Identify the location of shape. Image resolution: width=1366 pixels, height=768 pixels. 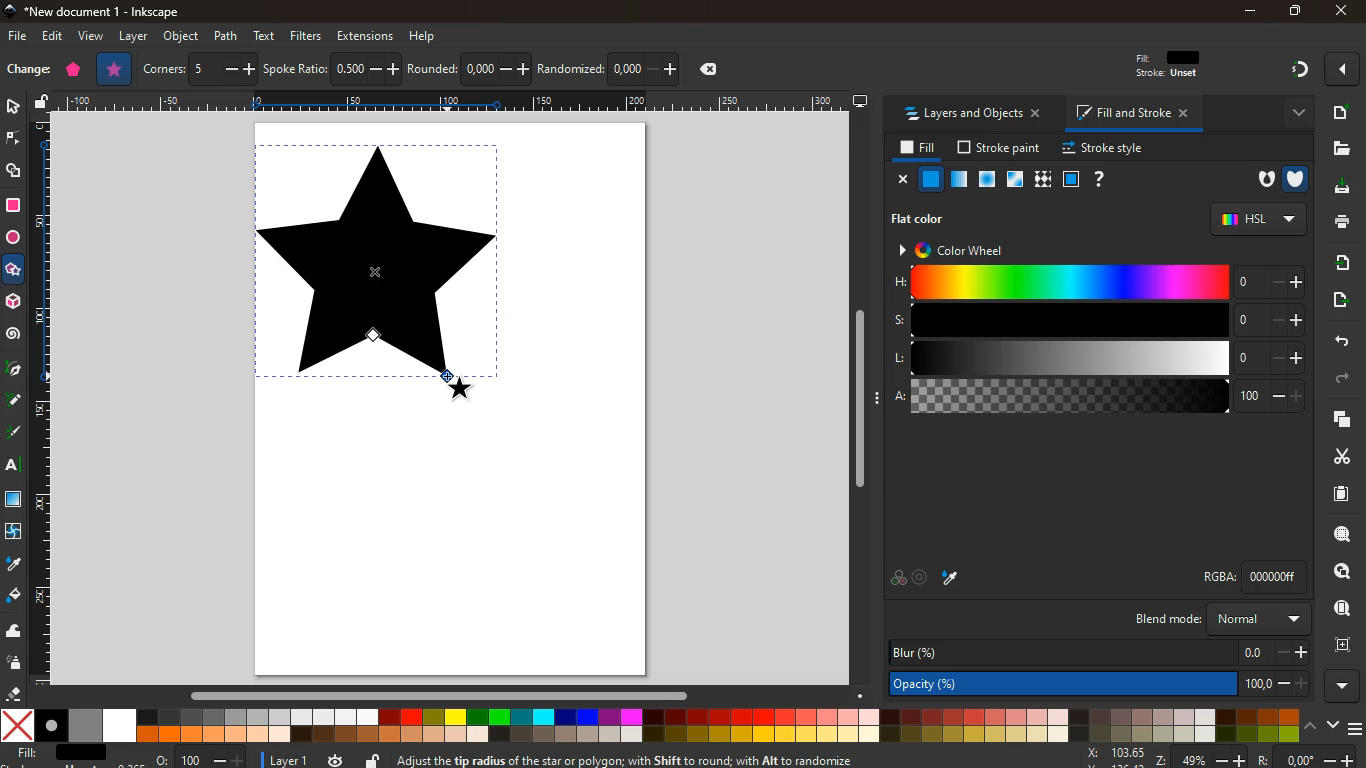
(378, 274).